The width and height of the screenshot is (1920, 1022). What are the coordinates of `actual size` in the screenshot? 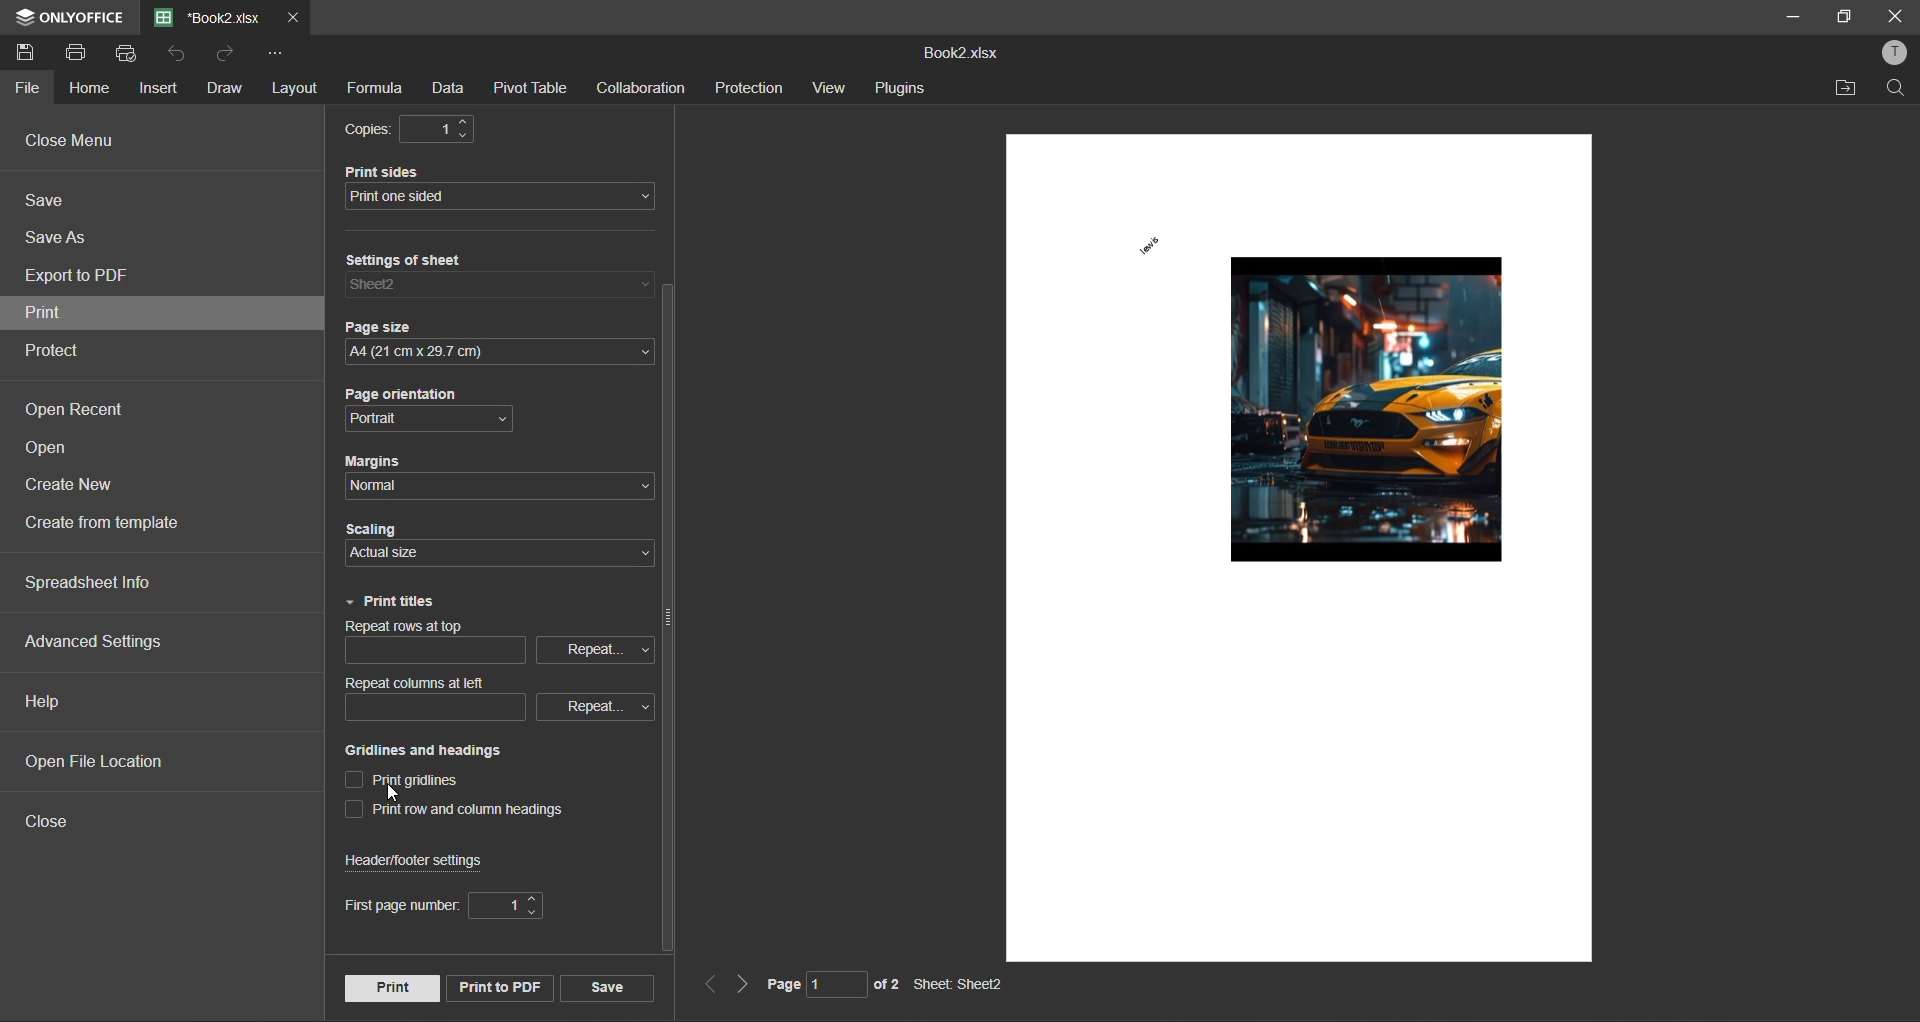 It's located at (394, 556).